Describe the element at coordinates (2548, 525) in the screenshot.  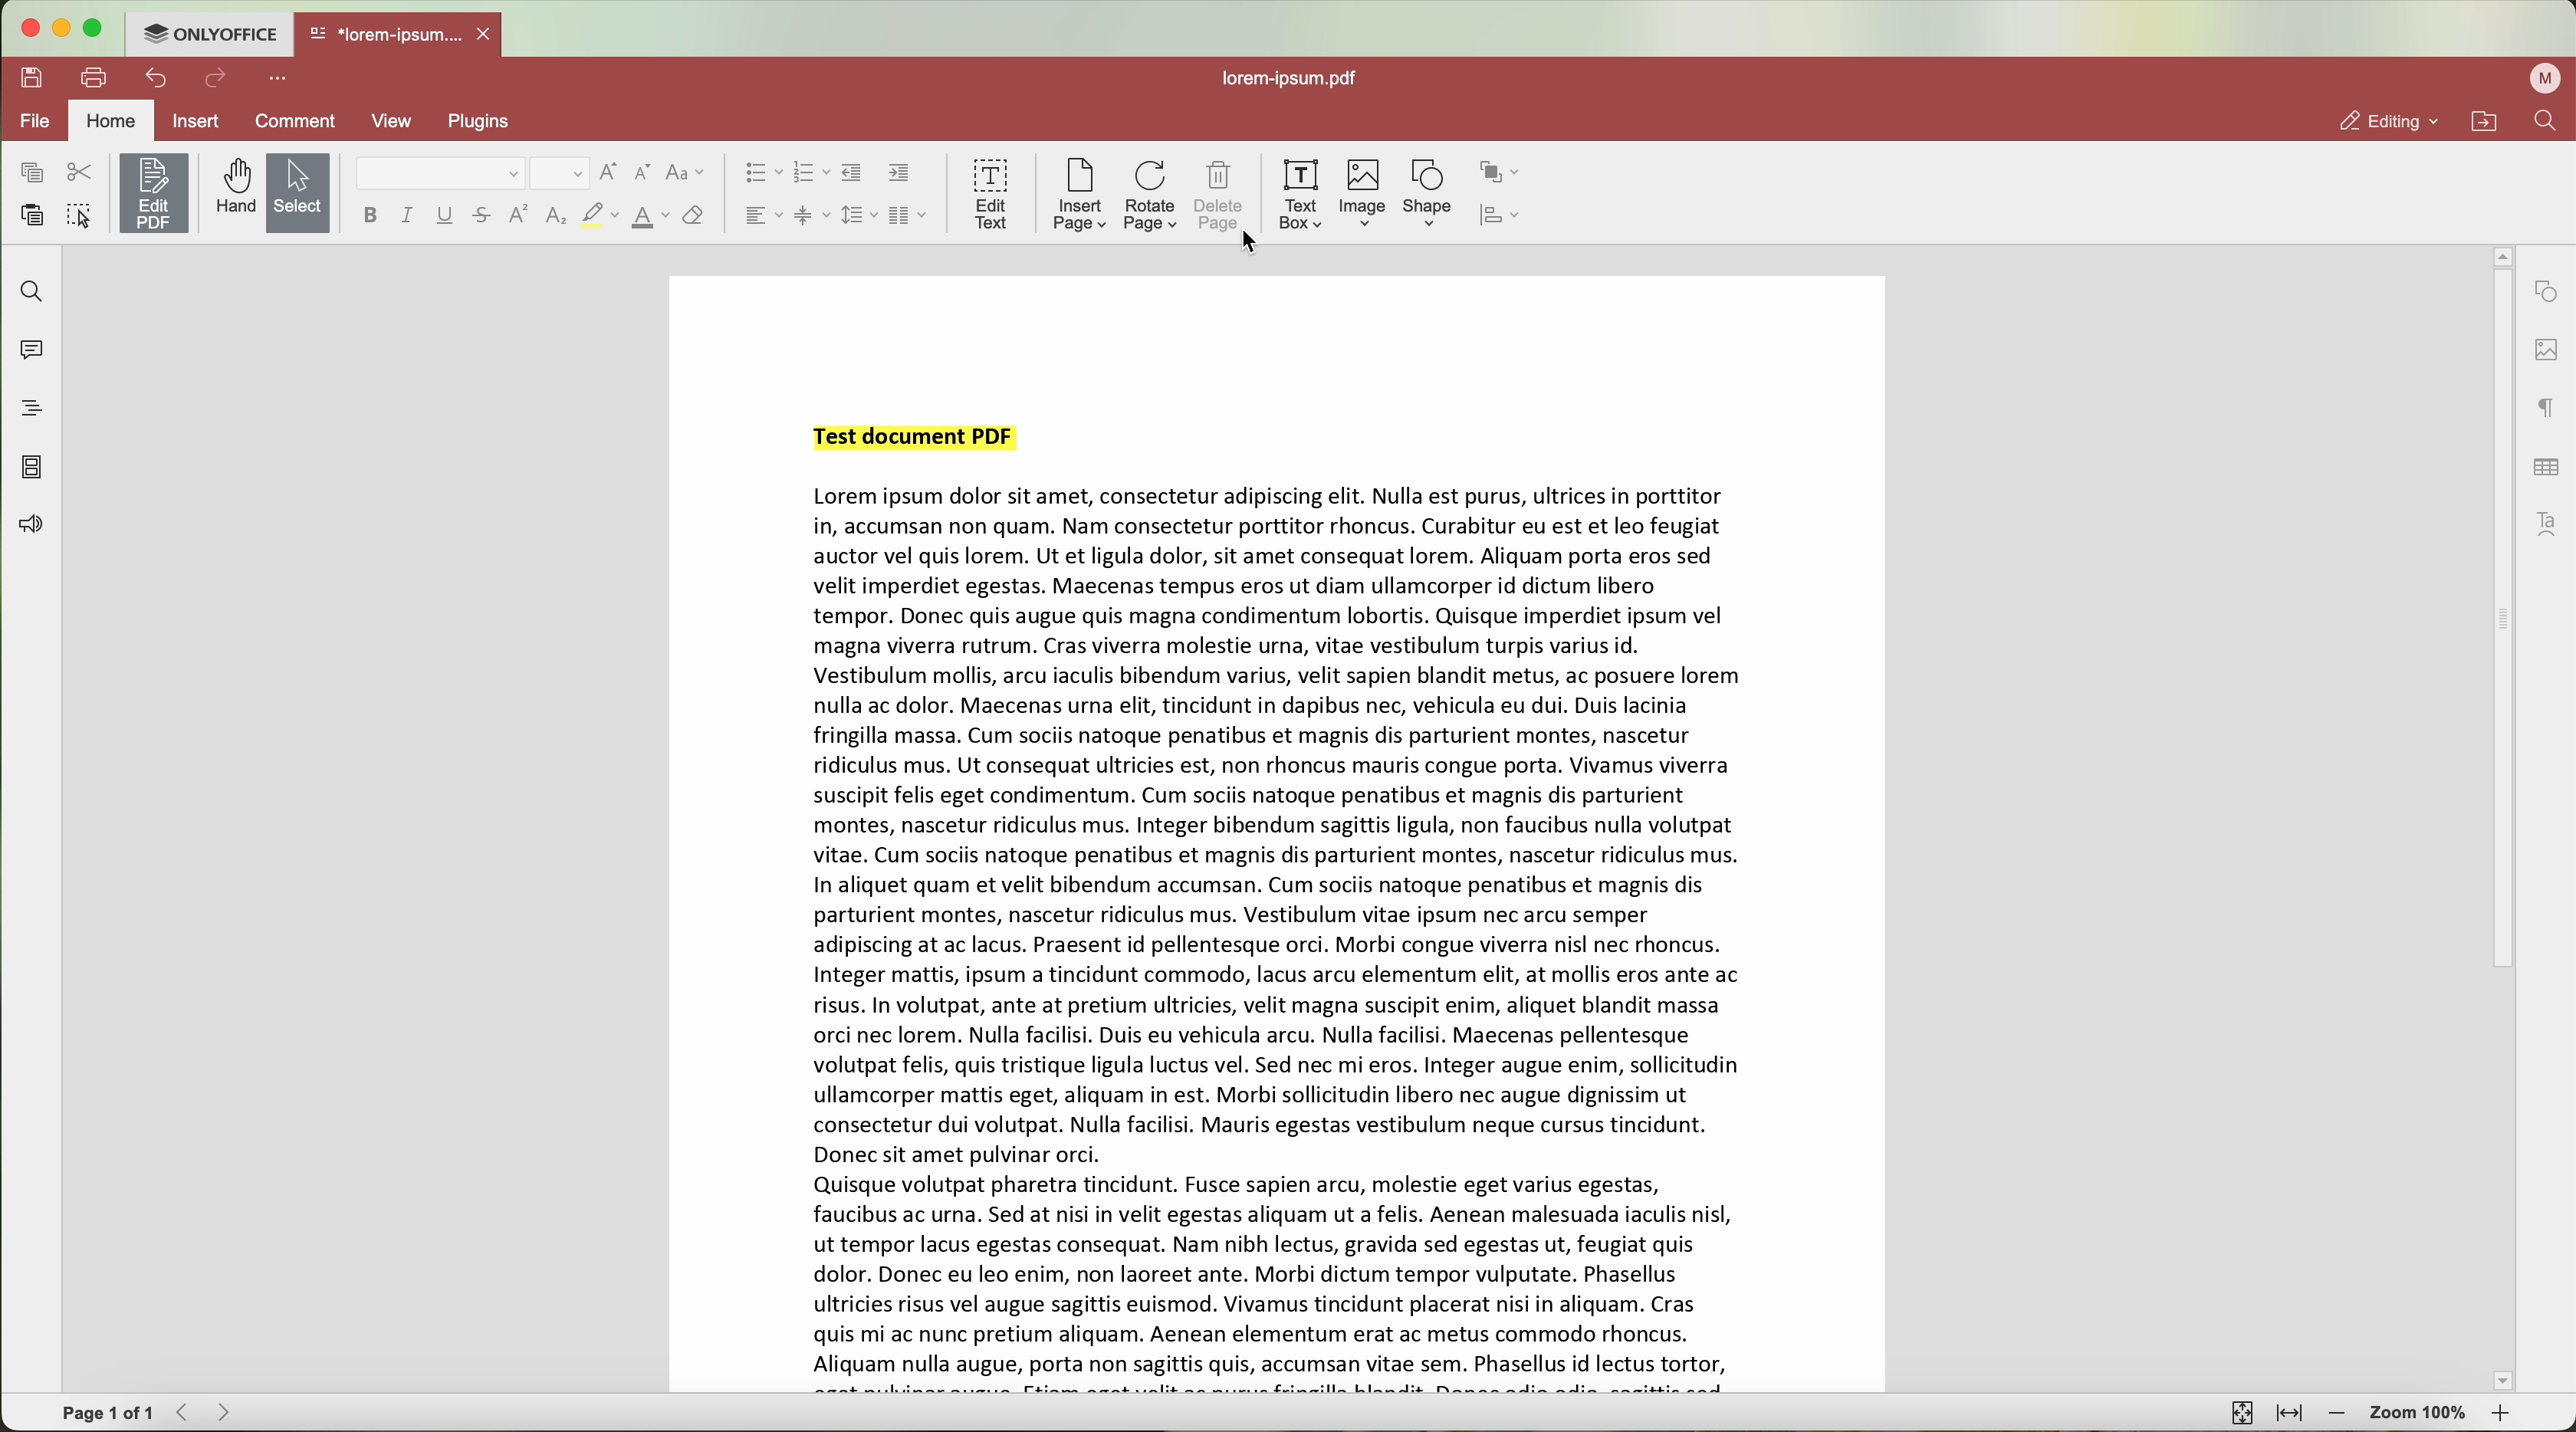
I see `text art settings` at that location.